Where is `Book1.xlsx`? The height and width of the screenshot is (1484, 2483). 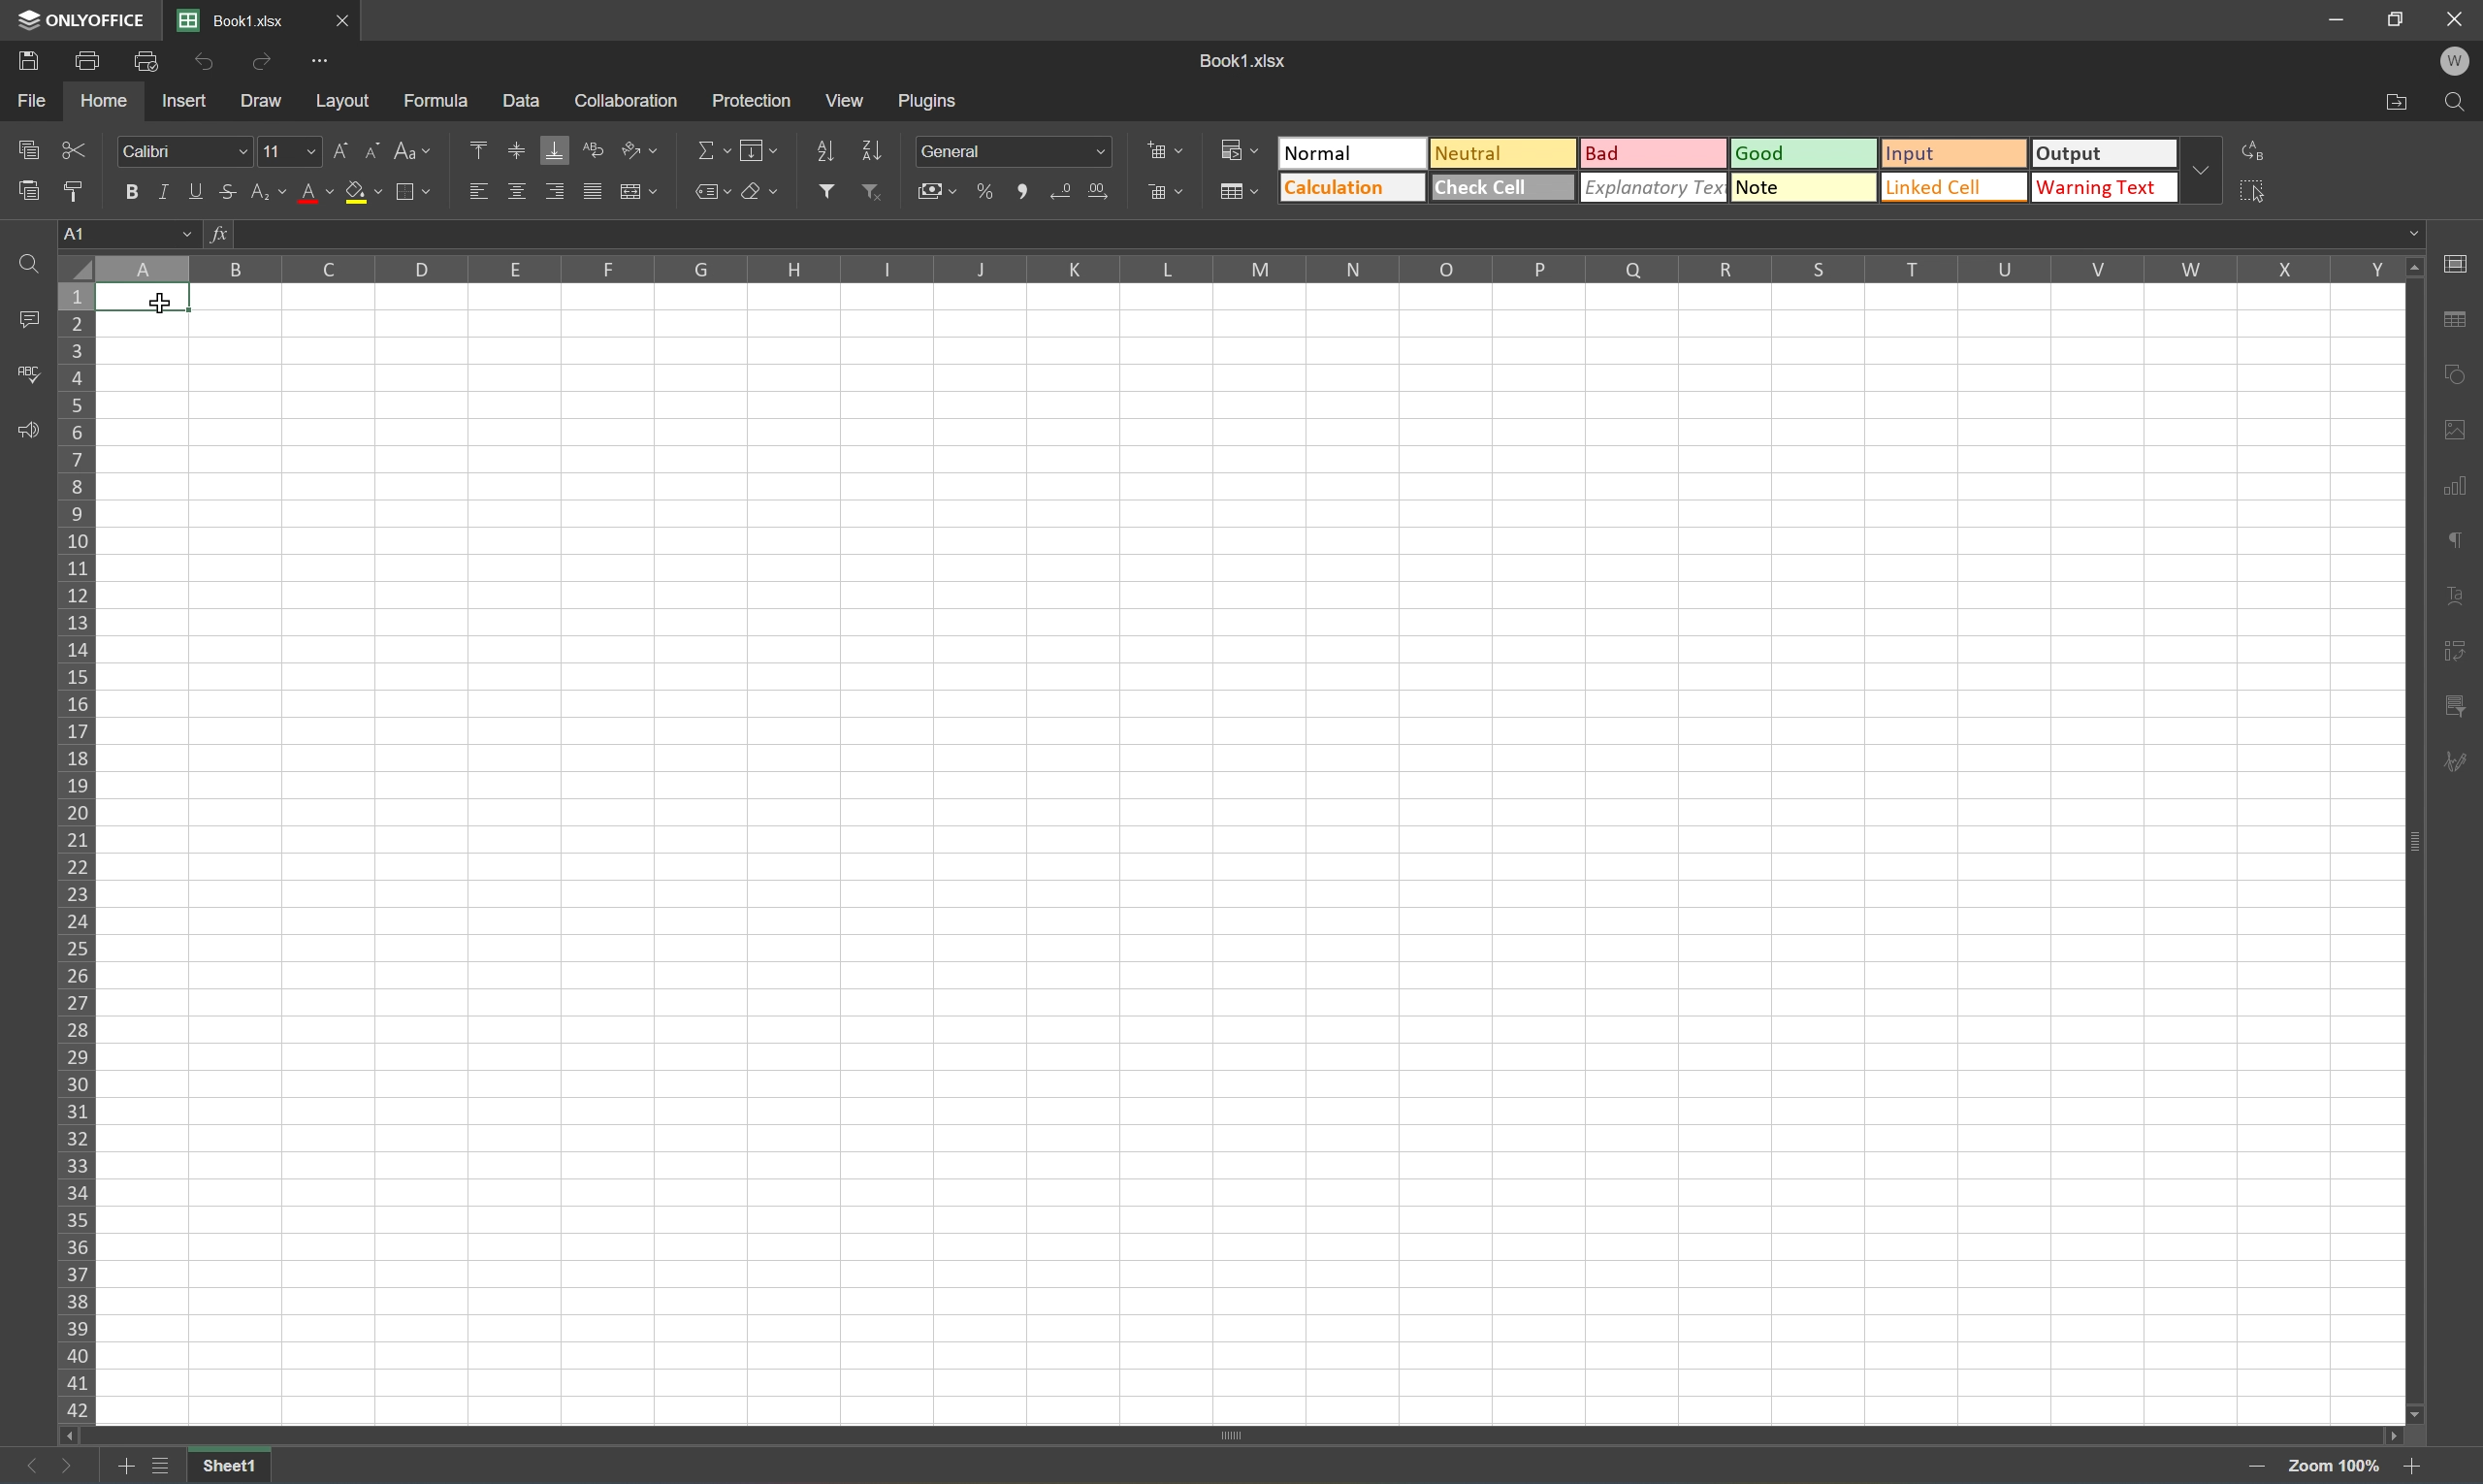
Book1.xlsx is located at coordinates (1247, 59).